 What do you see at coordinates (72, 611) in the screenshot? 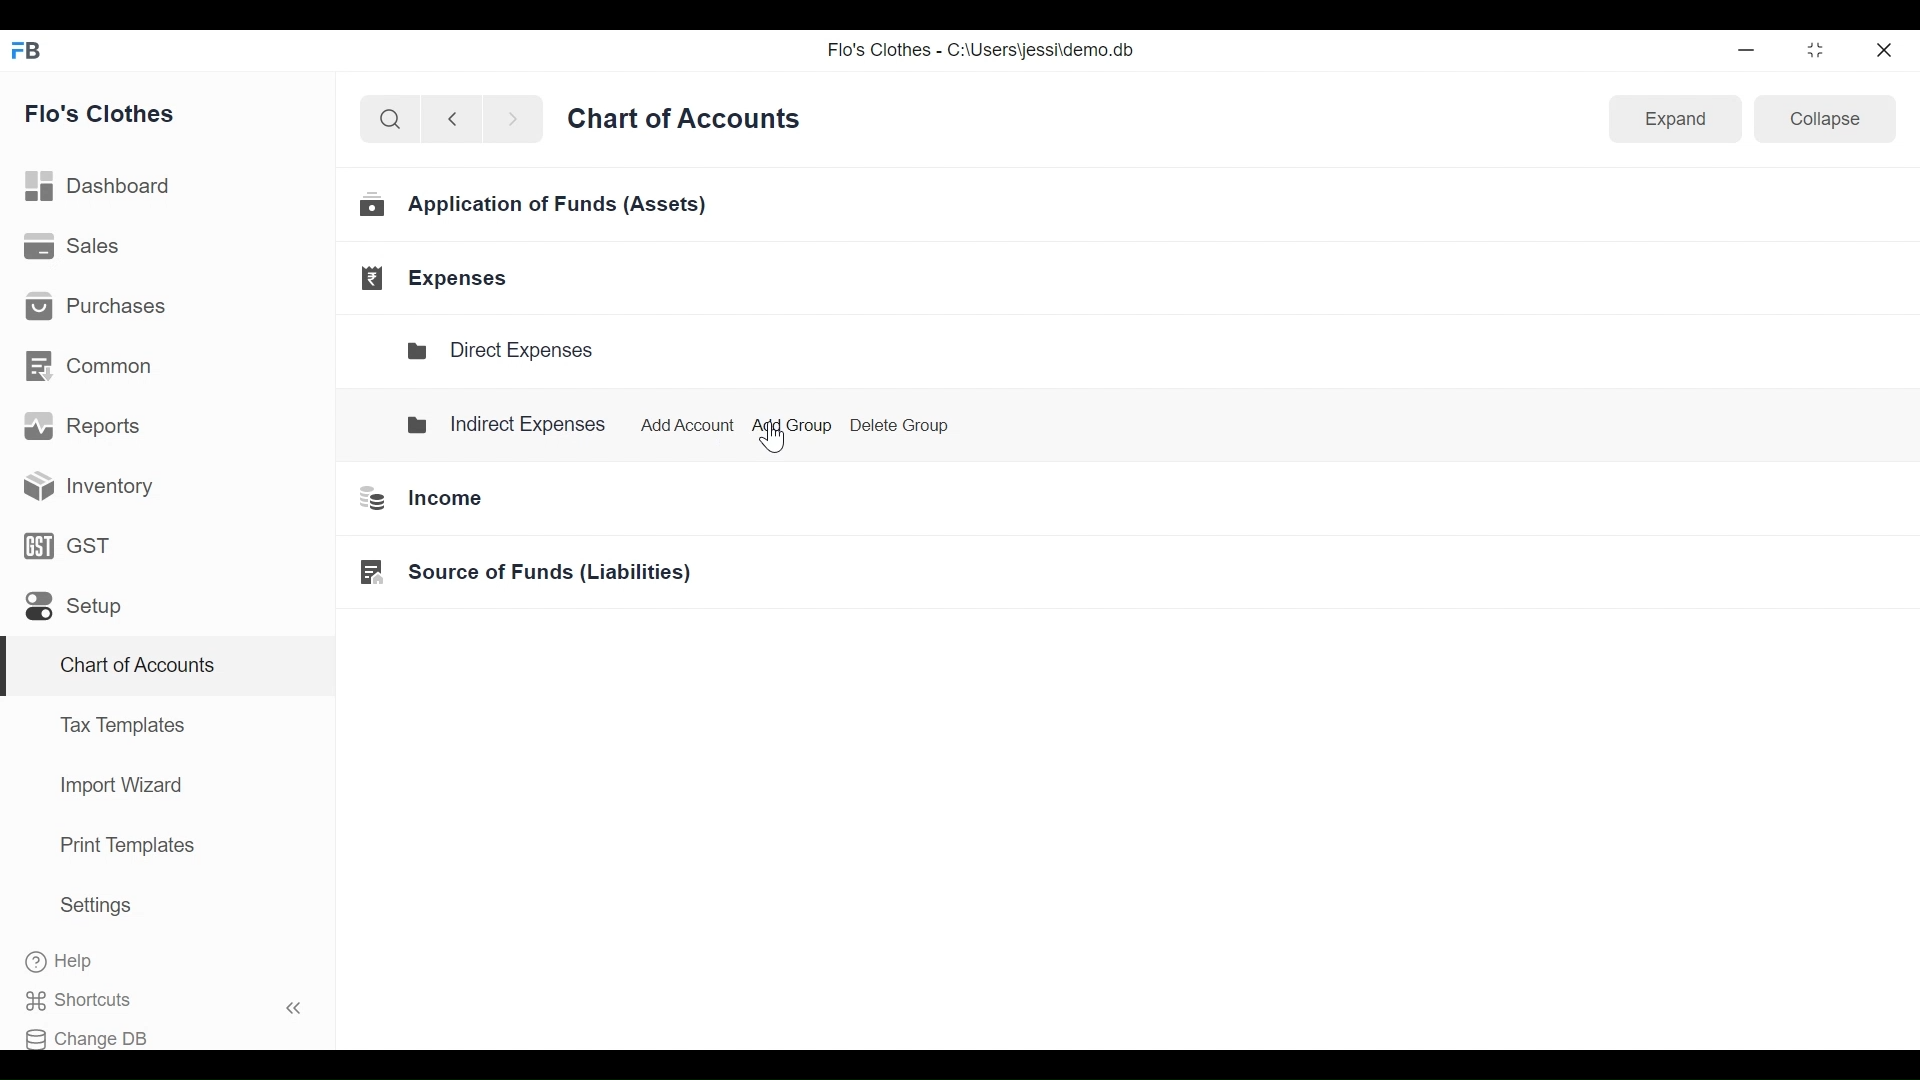
I see `Setup` at bounding box center [72, 611].